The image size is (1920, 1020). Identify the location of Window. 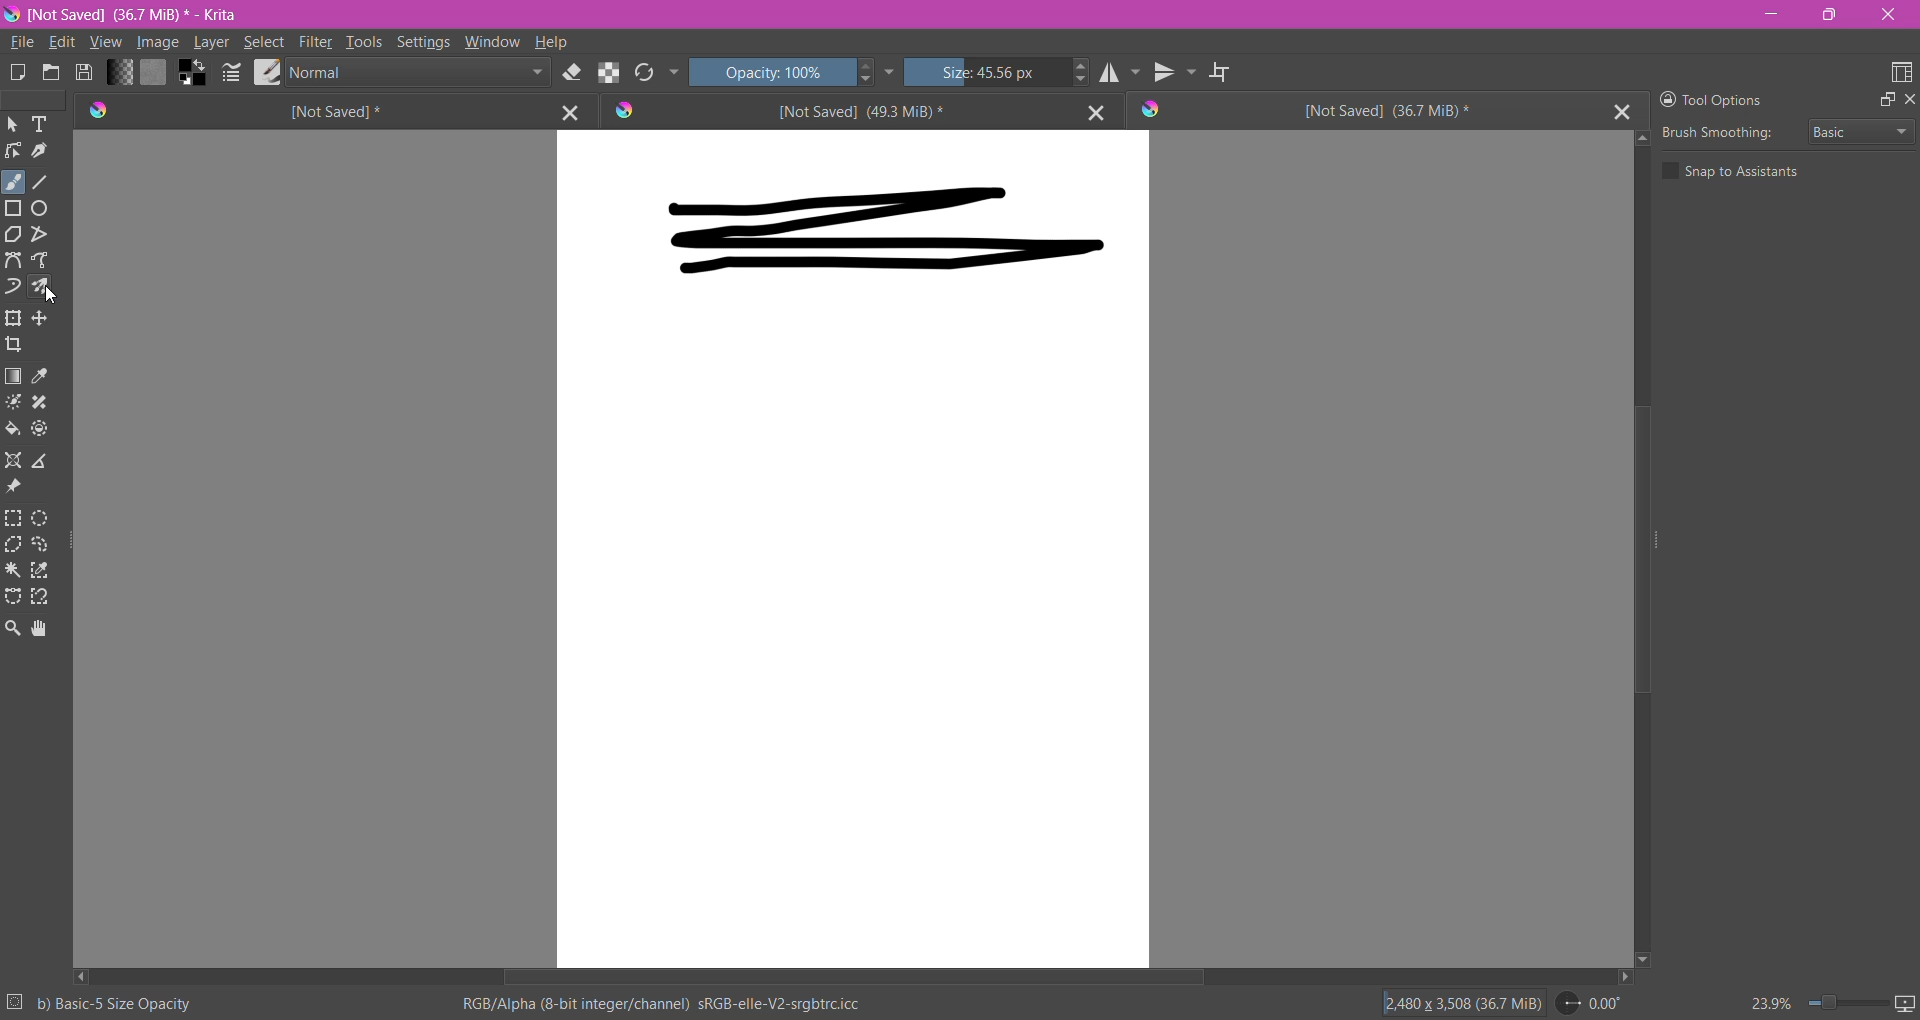
(493, 41).